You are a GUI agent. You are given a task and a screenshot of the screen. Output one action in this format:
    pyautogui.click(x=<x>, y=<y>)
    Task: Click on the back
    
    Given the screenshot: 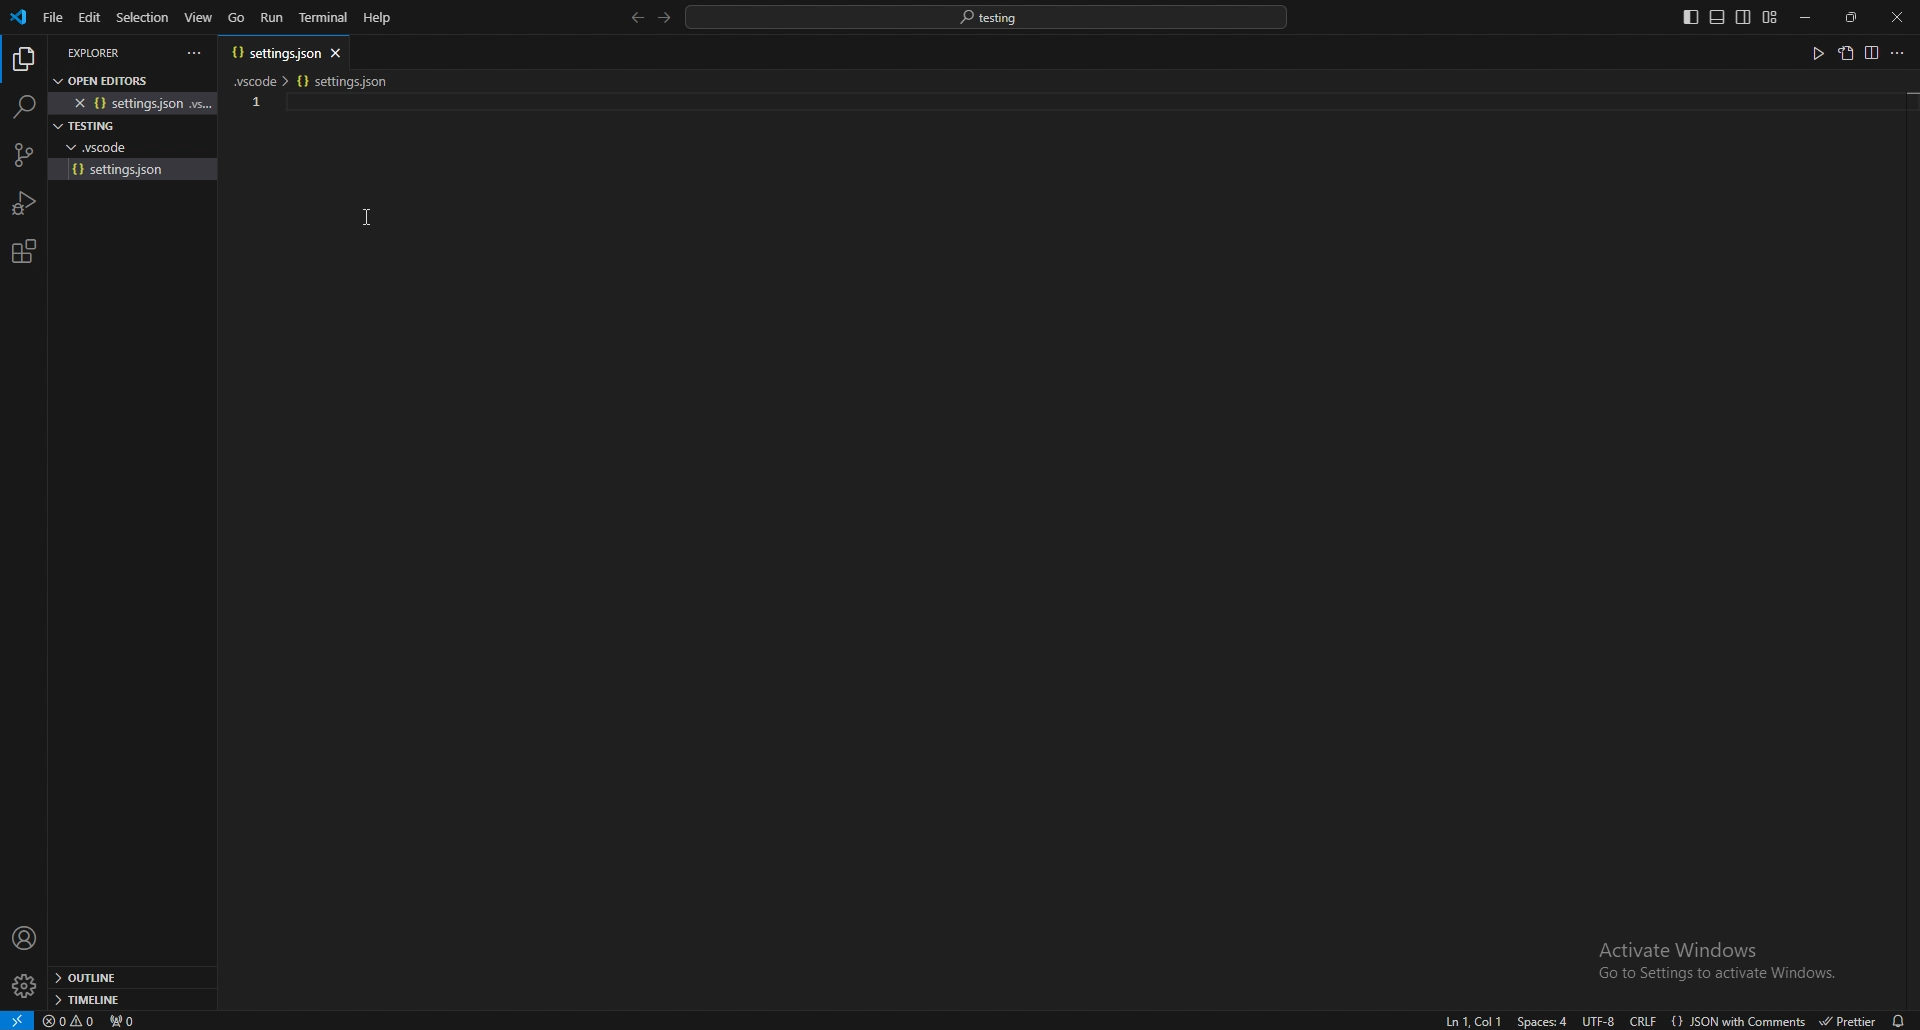 What is the action you would take?
    pyautogui.click(x=633, y=18)
    